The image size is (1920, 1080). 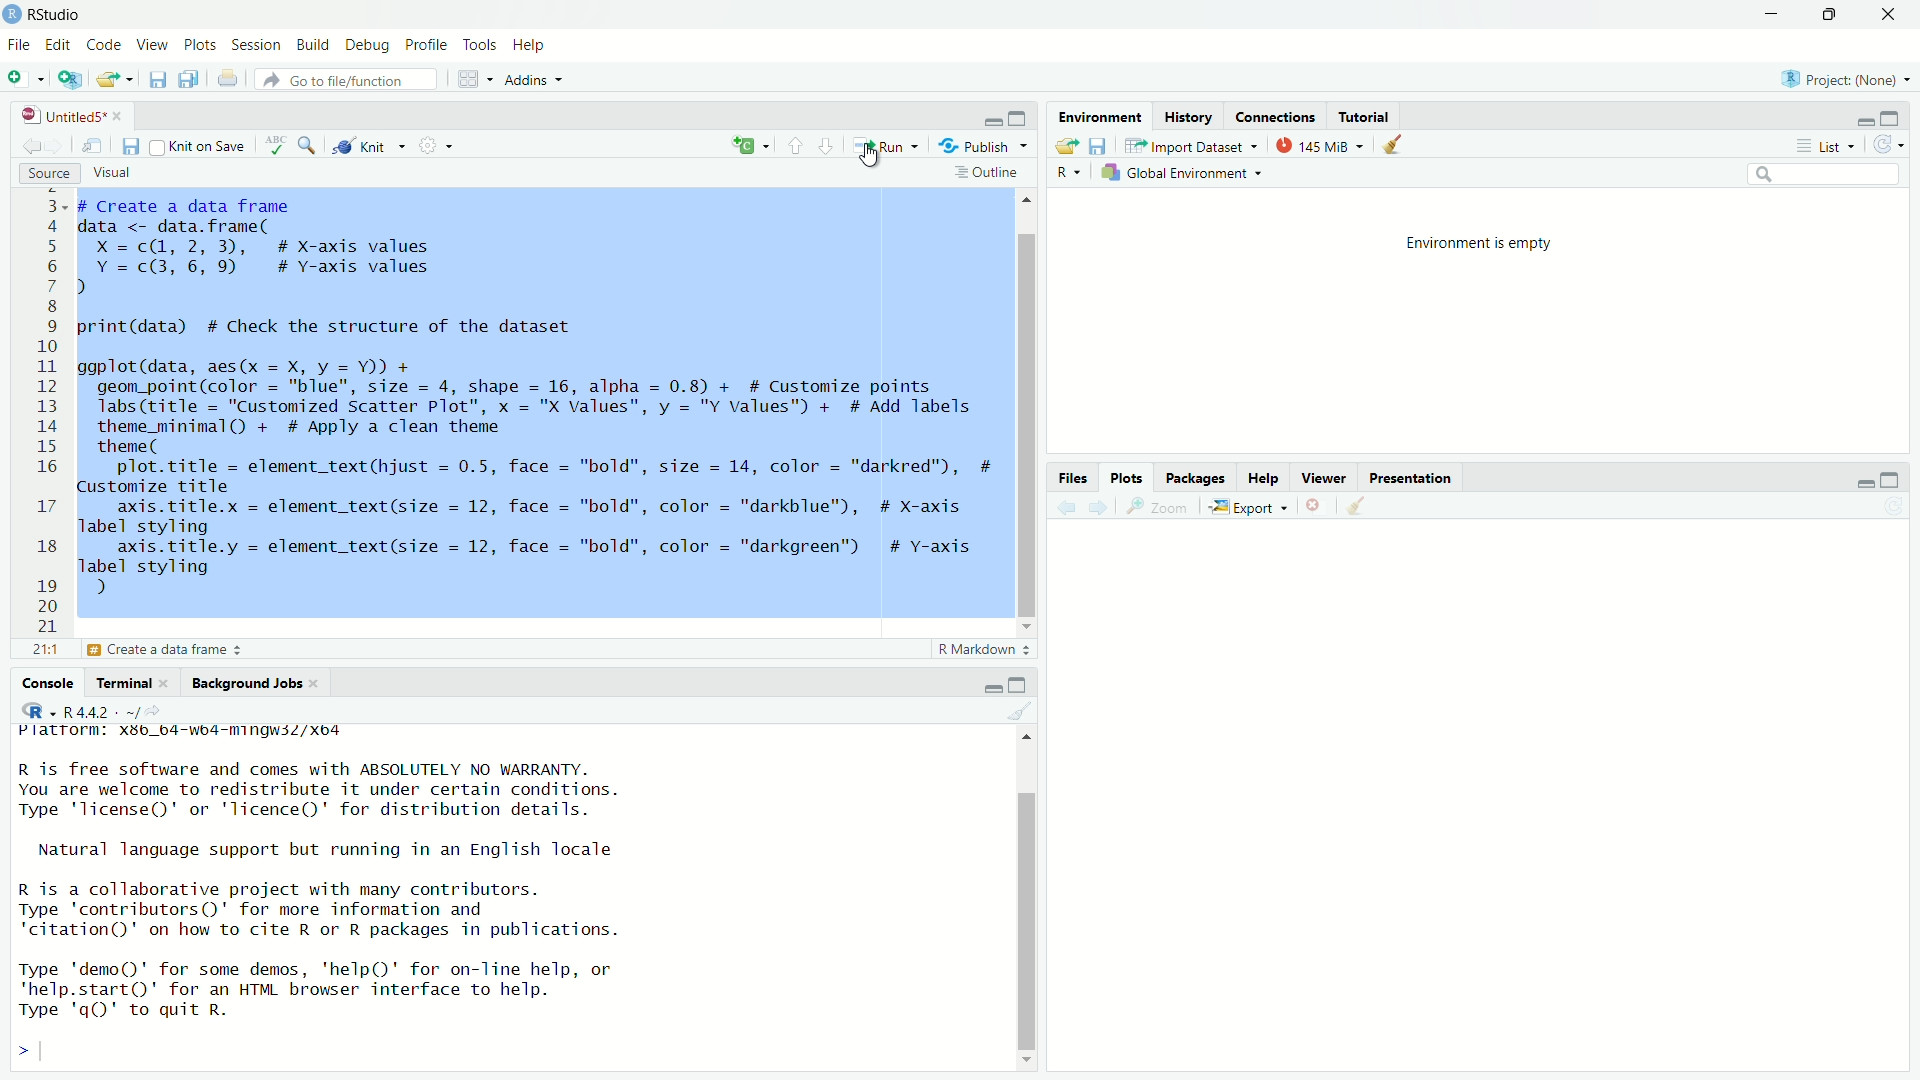 What do you see at coordinates (368, 46) in the screenshot?
I see `Debug` at bounding box center [368, 46].